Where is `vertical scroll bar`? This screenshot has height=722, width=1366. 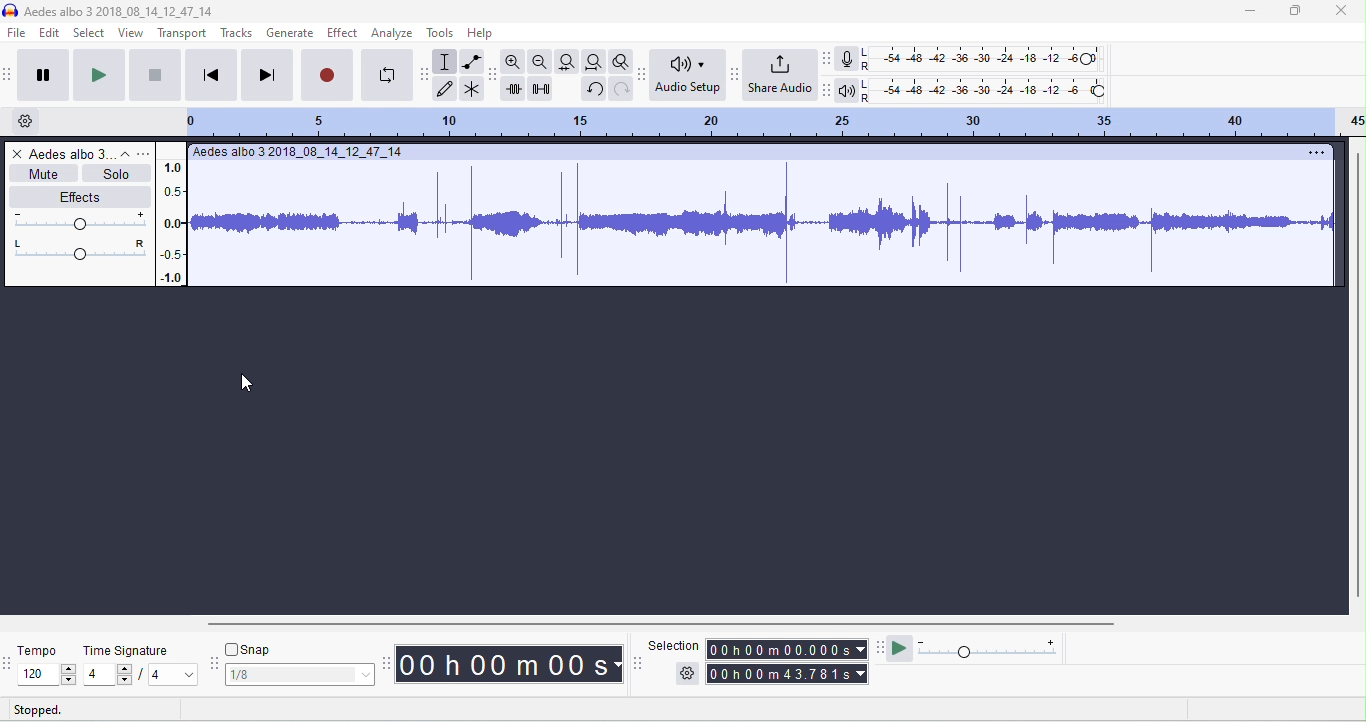 vertical scroll bar is located at coordinates (1355, 372).